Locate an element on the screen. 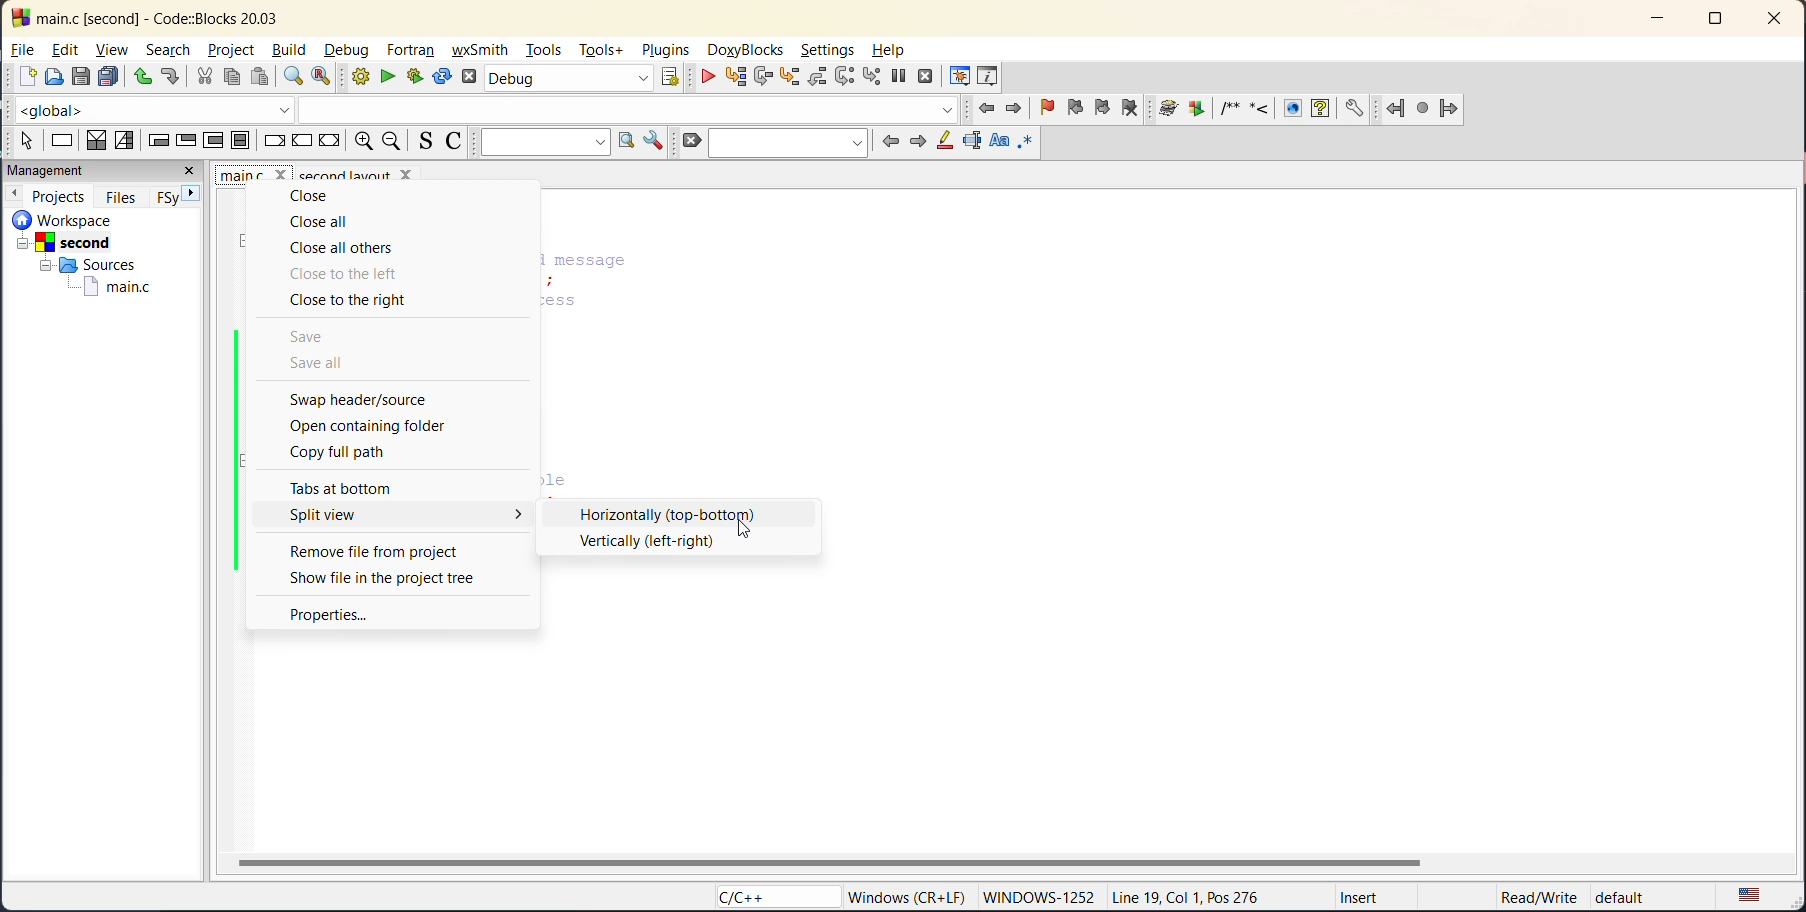  close is located at coordinates (1776, 21).